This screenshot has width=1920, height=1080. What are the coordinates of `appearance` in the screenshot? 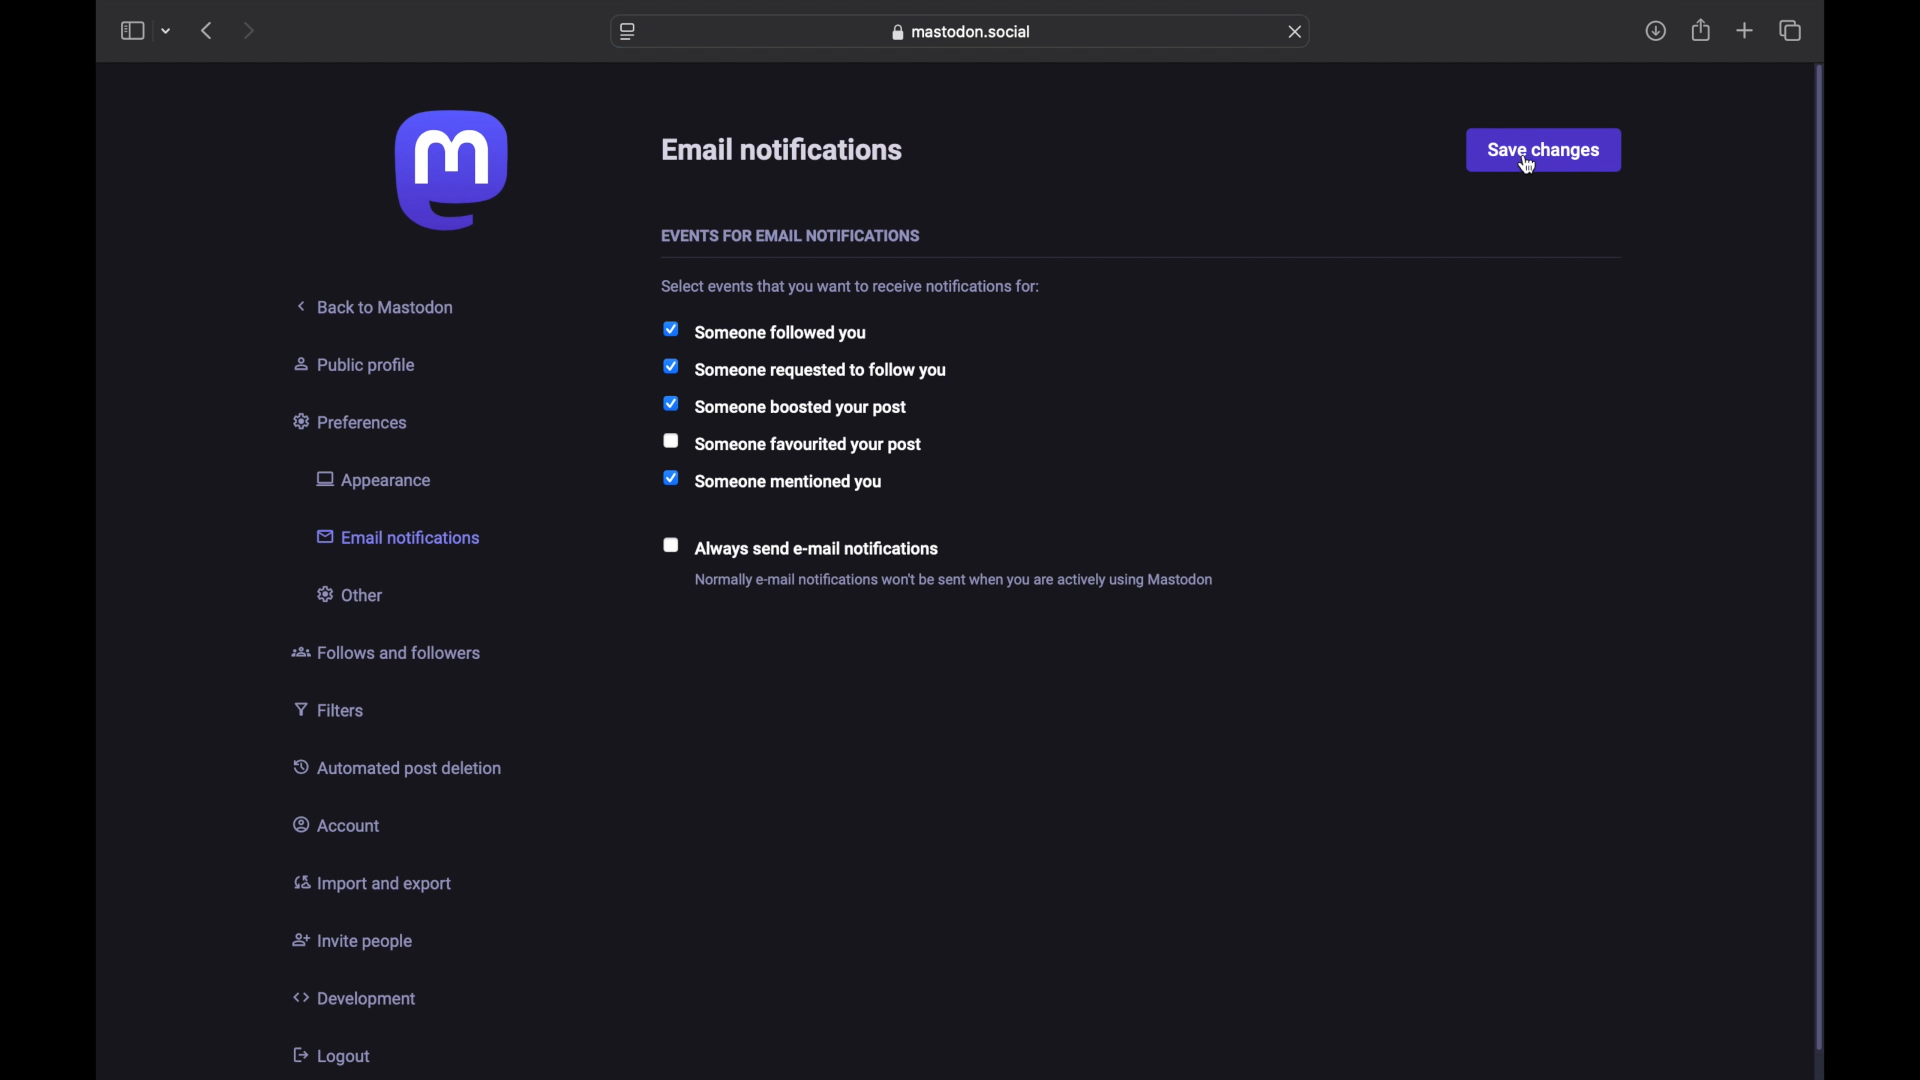 It's located at (372, 480).